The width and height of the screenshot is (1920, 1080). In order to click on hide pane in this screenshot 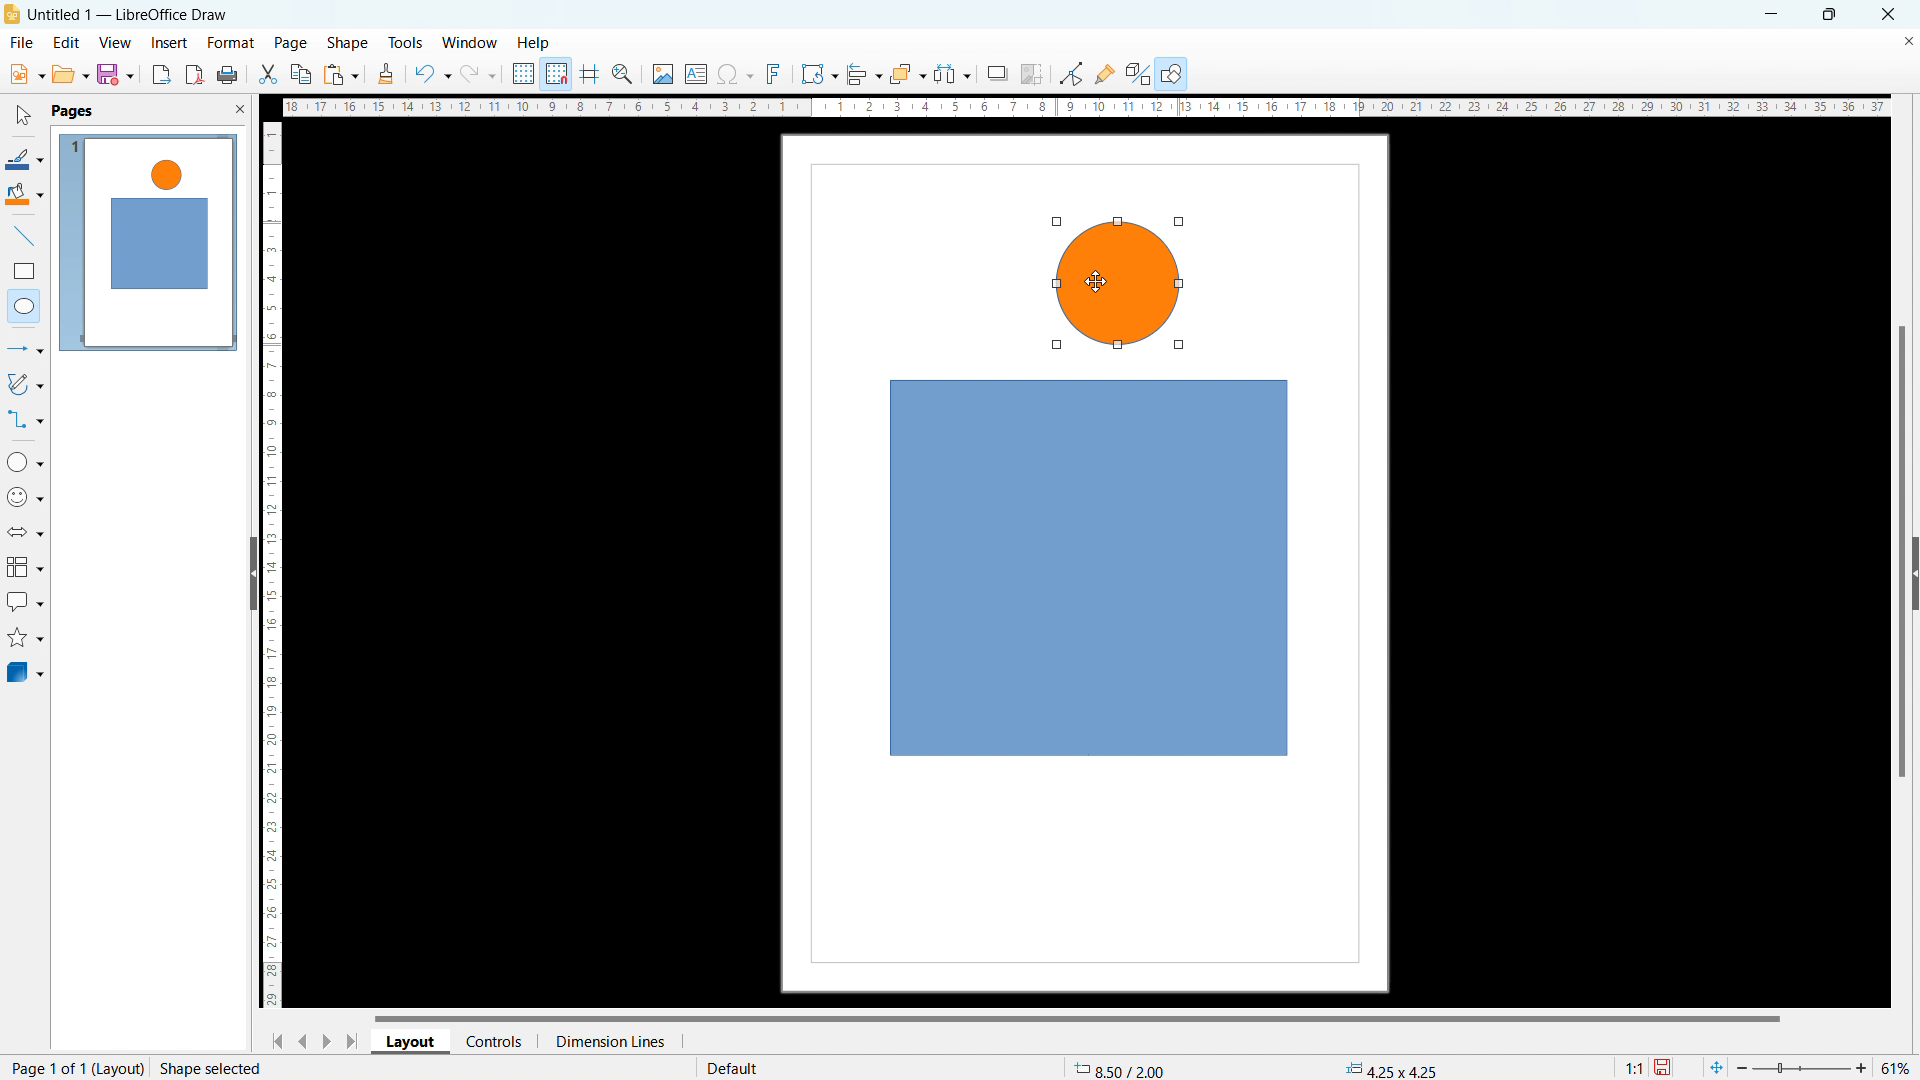, I will do `click(252, 573)`.